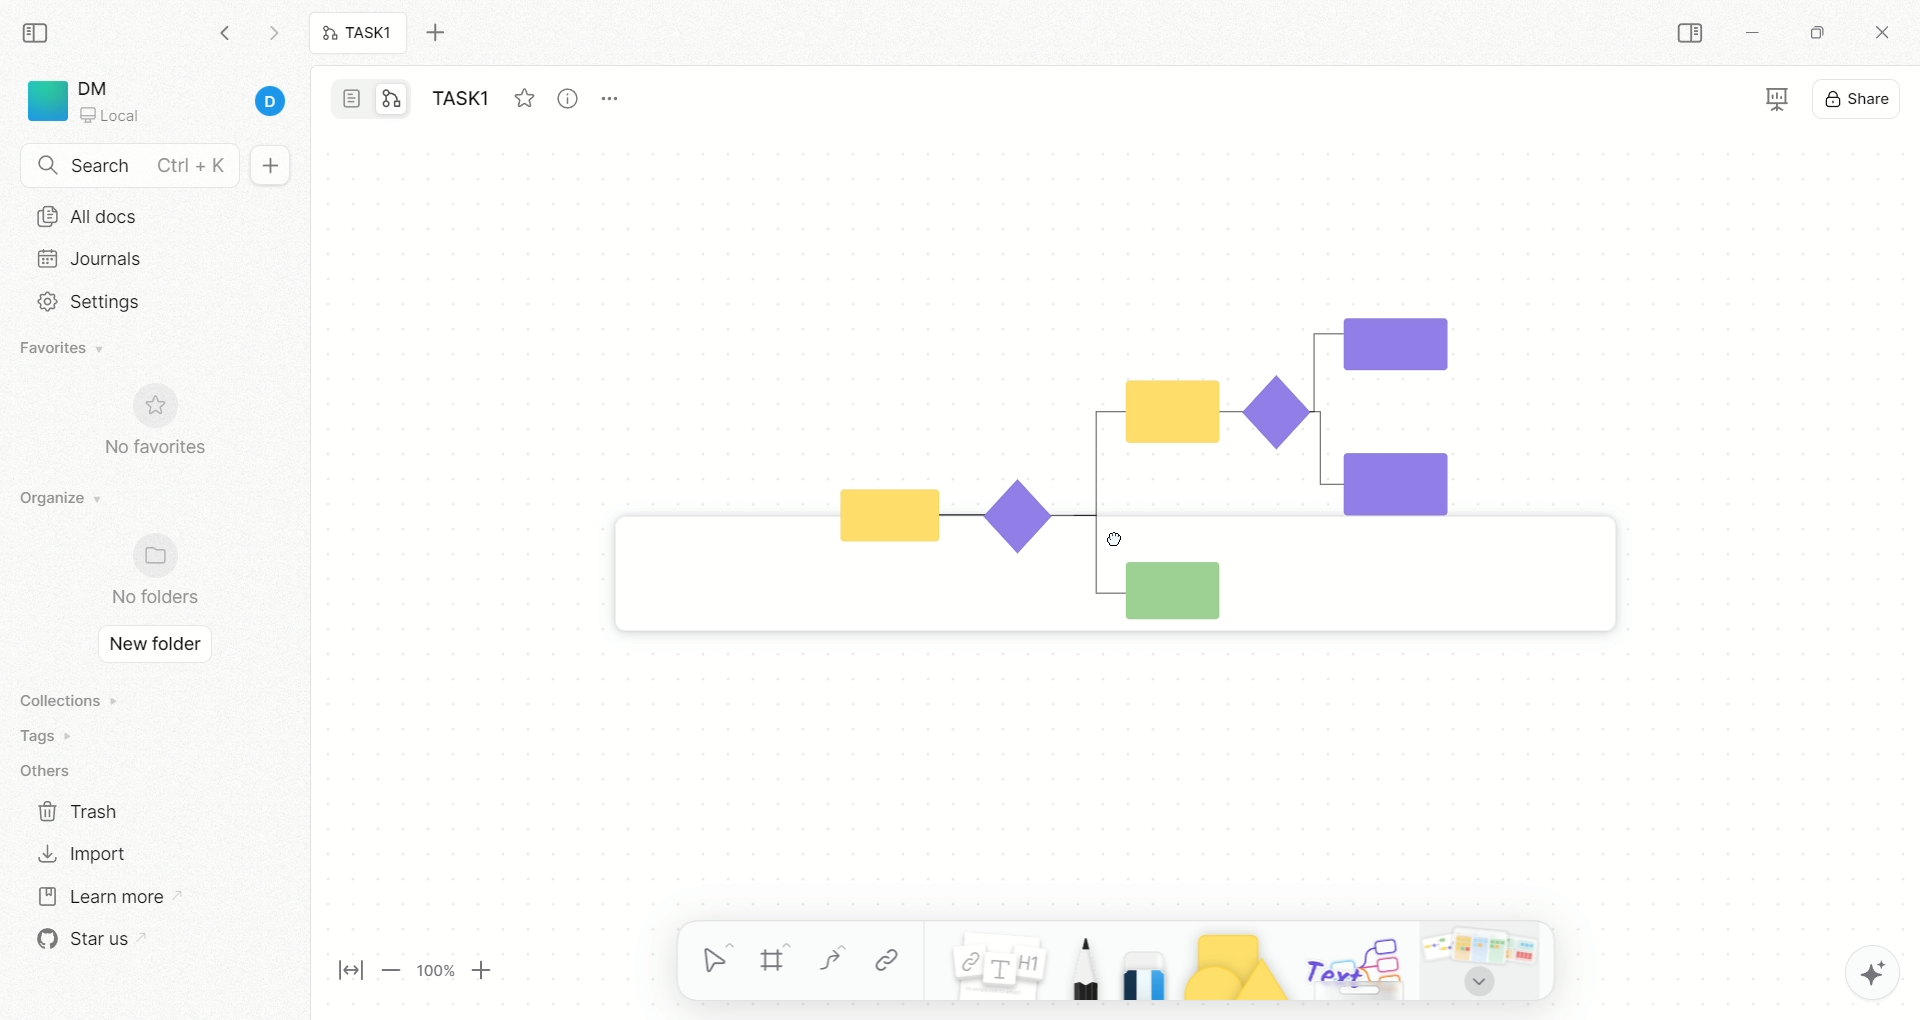 This screenshot has width=1920, height=1020. I want to click on task1, so click(359, 35).